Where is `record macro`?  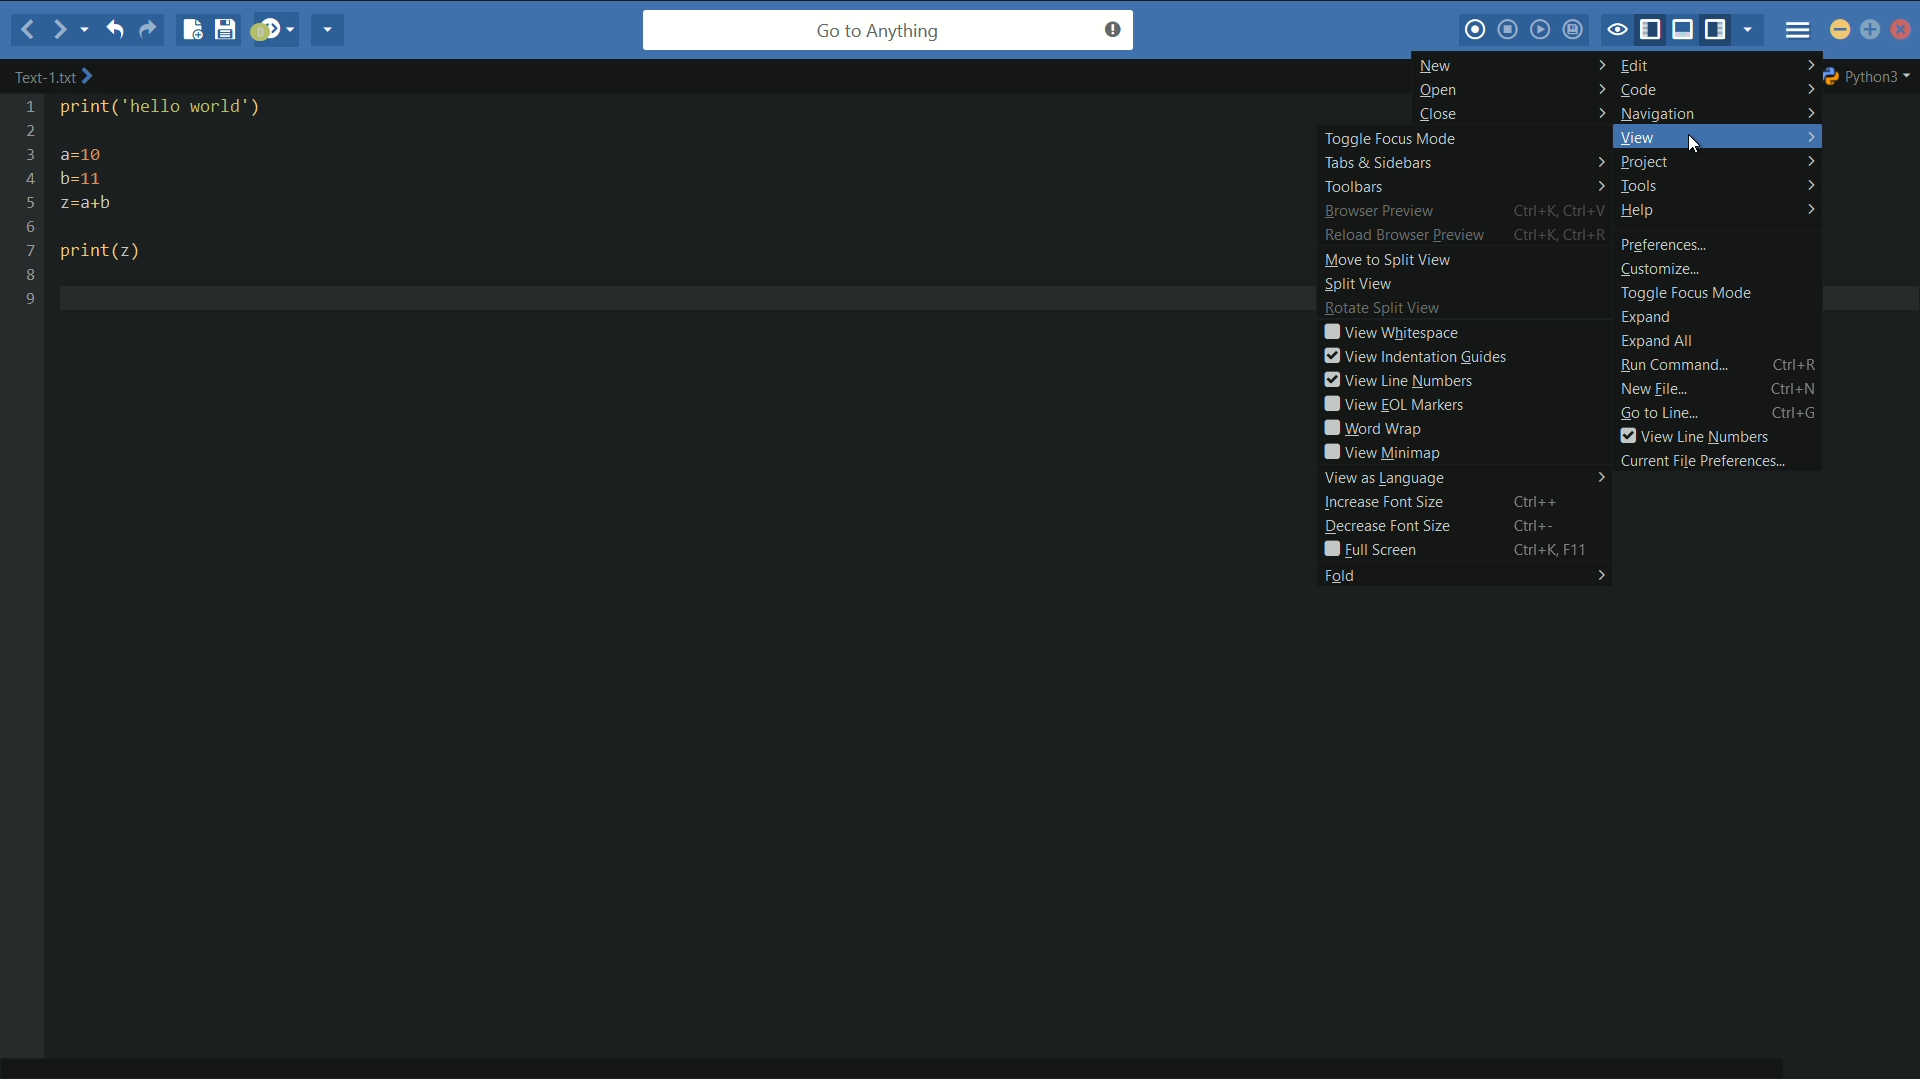
record macro is located at coordinates (1477, 29).